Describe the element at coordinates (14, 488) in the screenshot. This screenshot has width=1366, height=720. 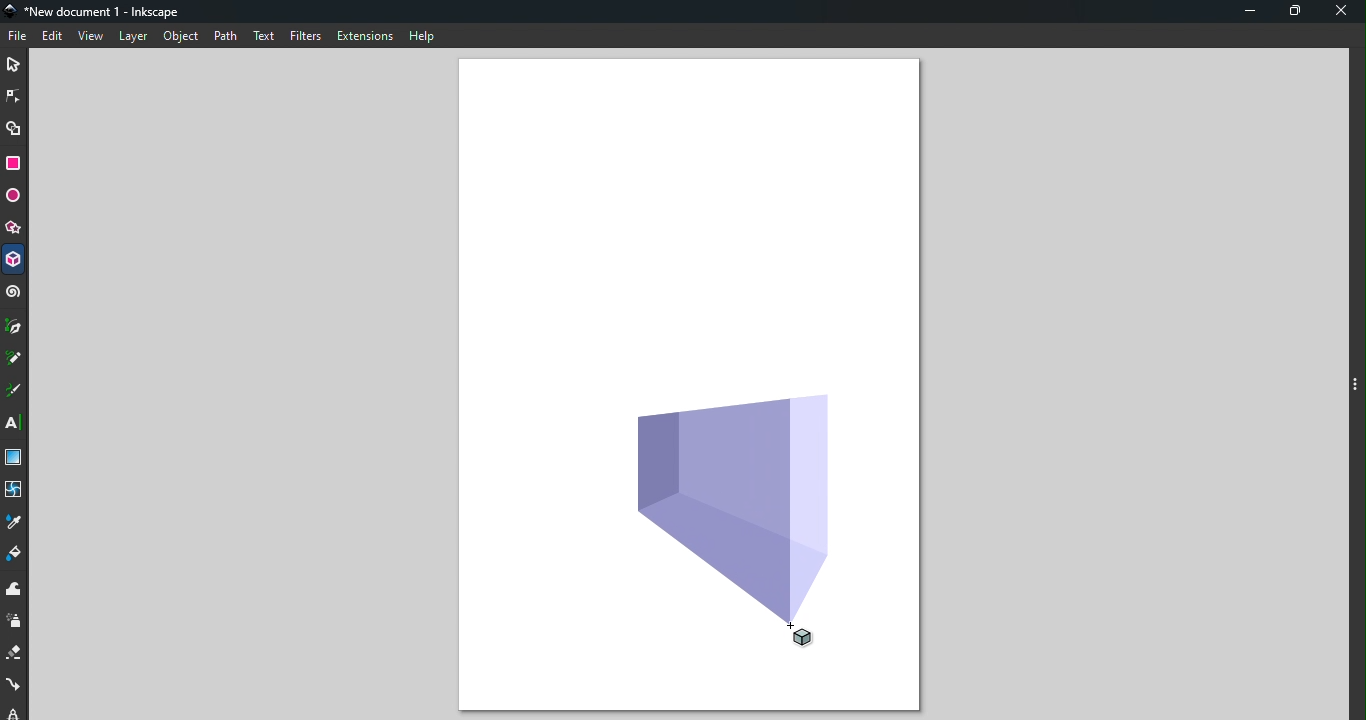
I see `Mesh tool` at that location.